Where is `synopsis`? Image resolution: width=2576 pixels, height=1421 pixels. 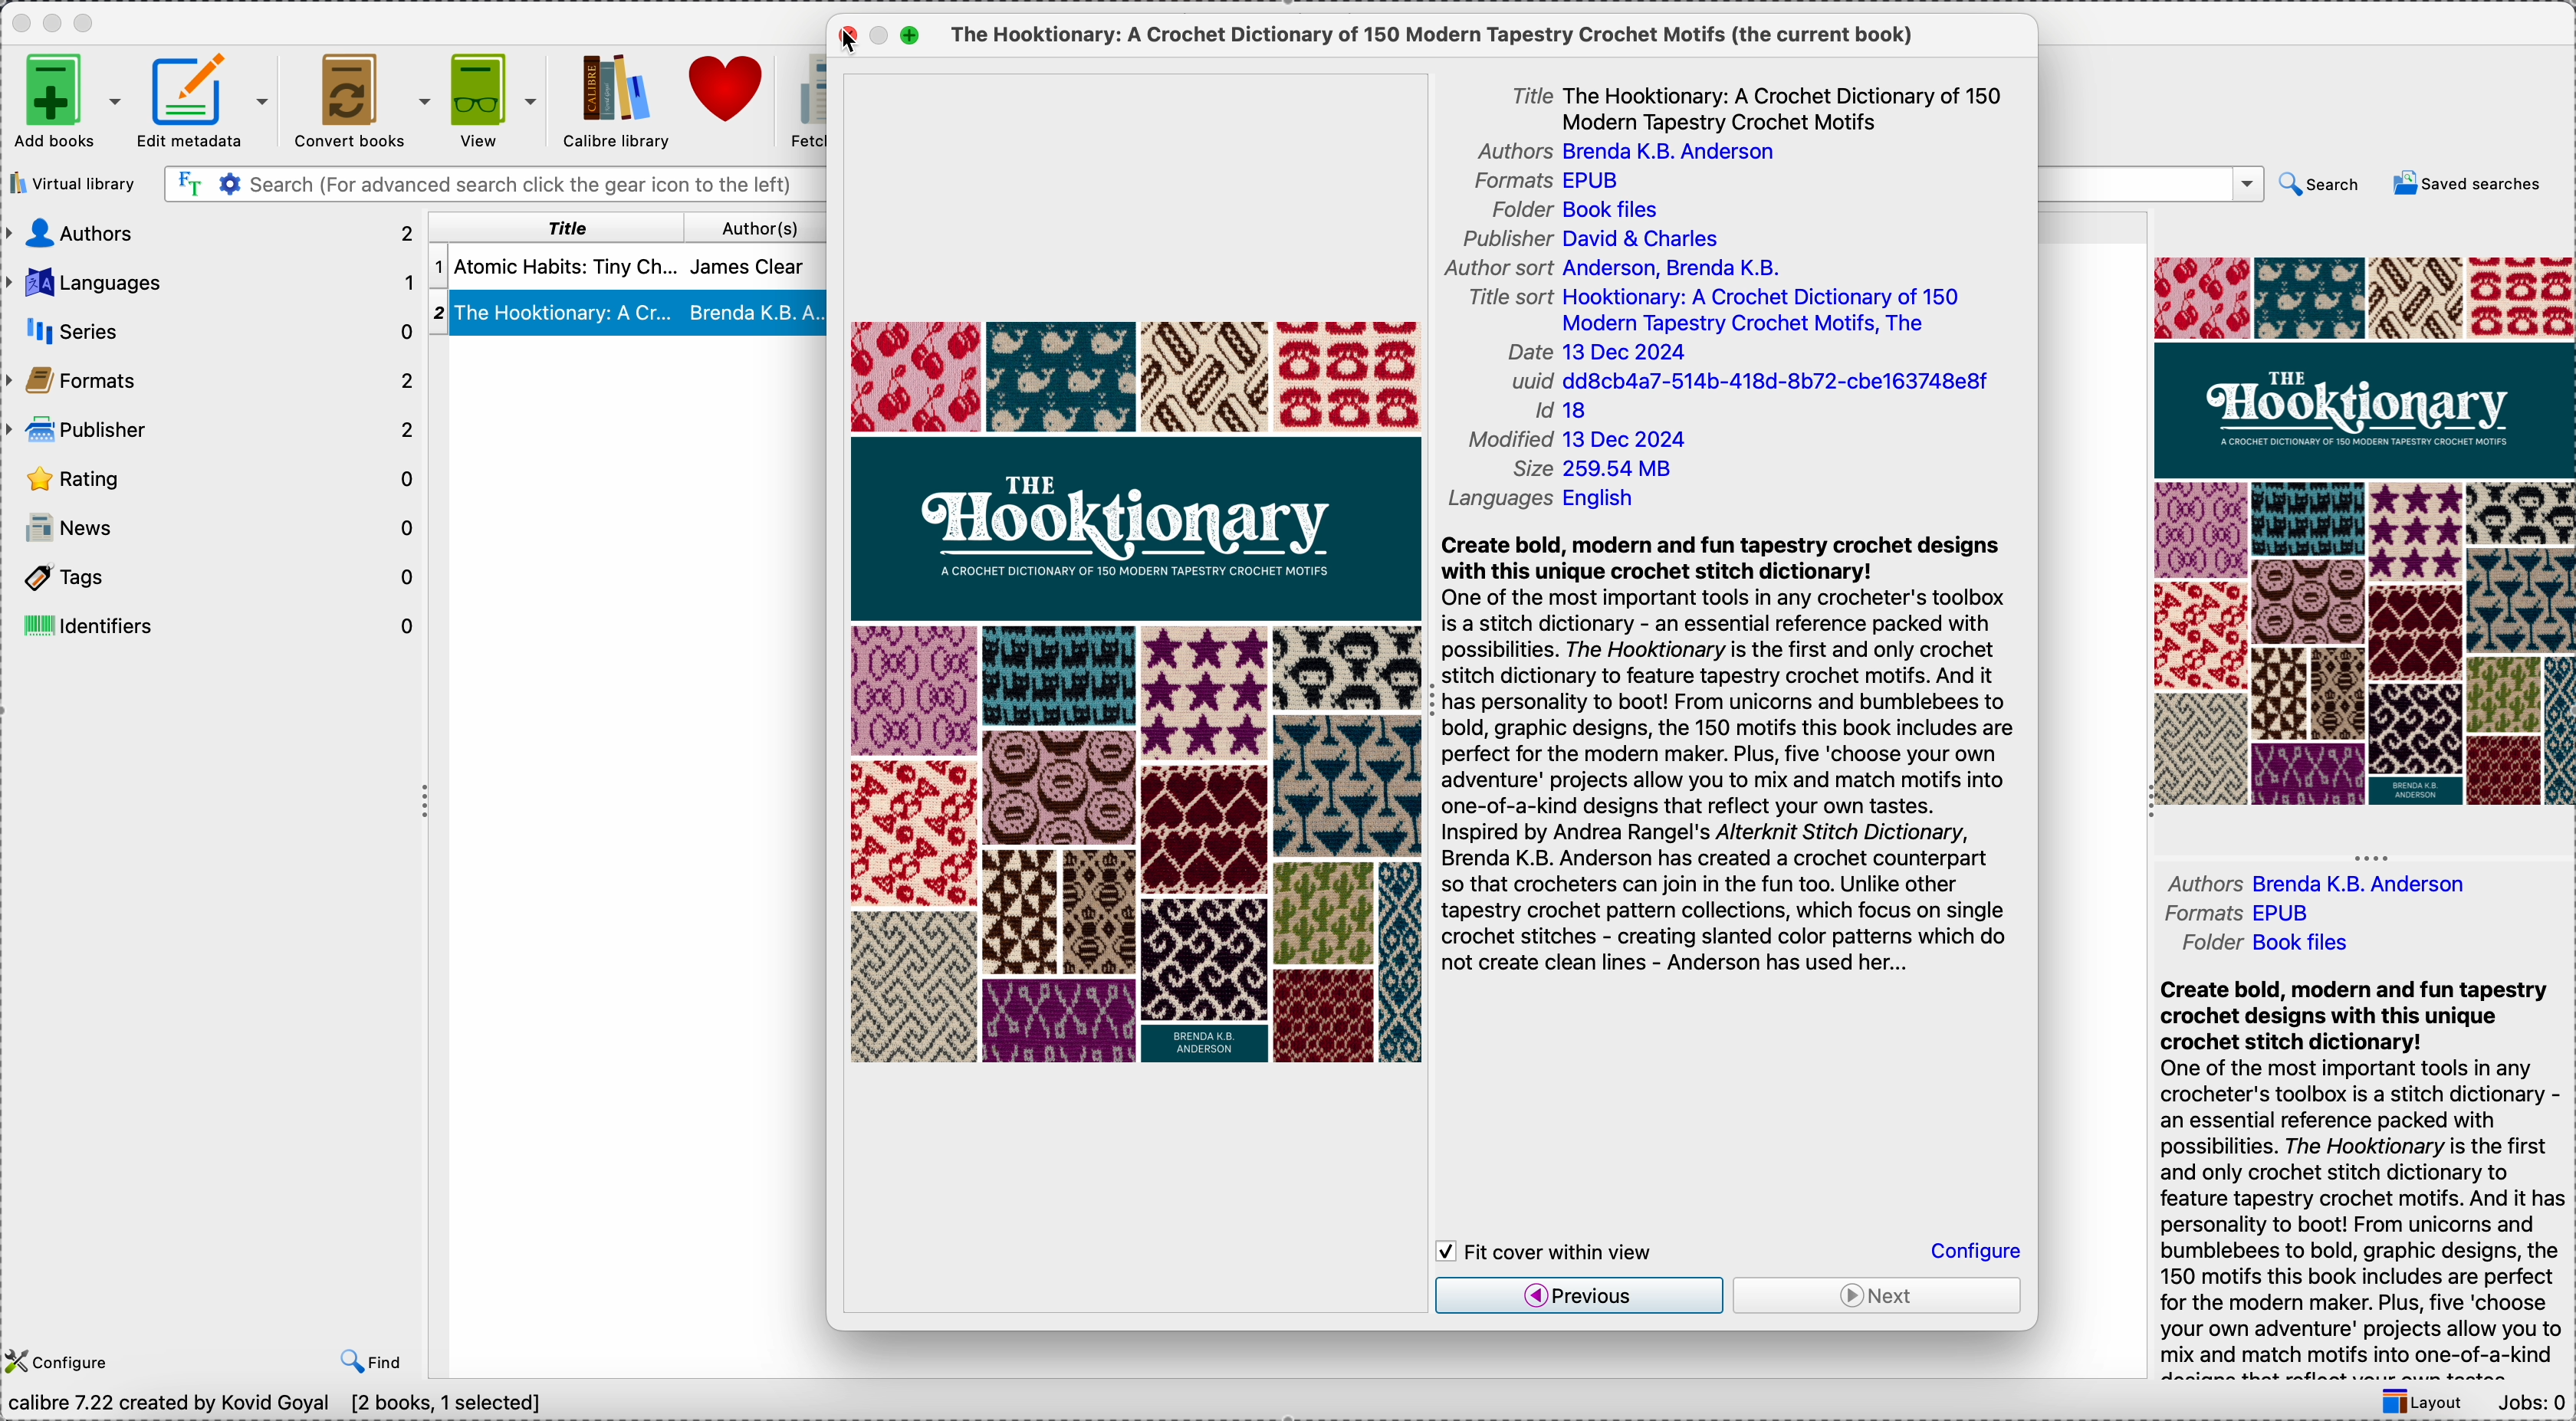 synopsis is located at coordinates (1732, 762).